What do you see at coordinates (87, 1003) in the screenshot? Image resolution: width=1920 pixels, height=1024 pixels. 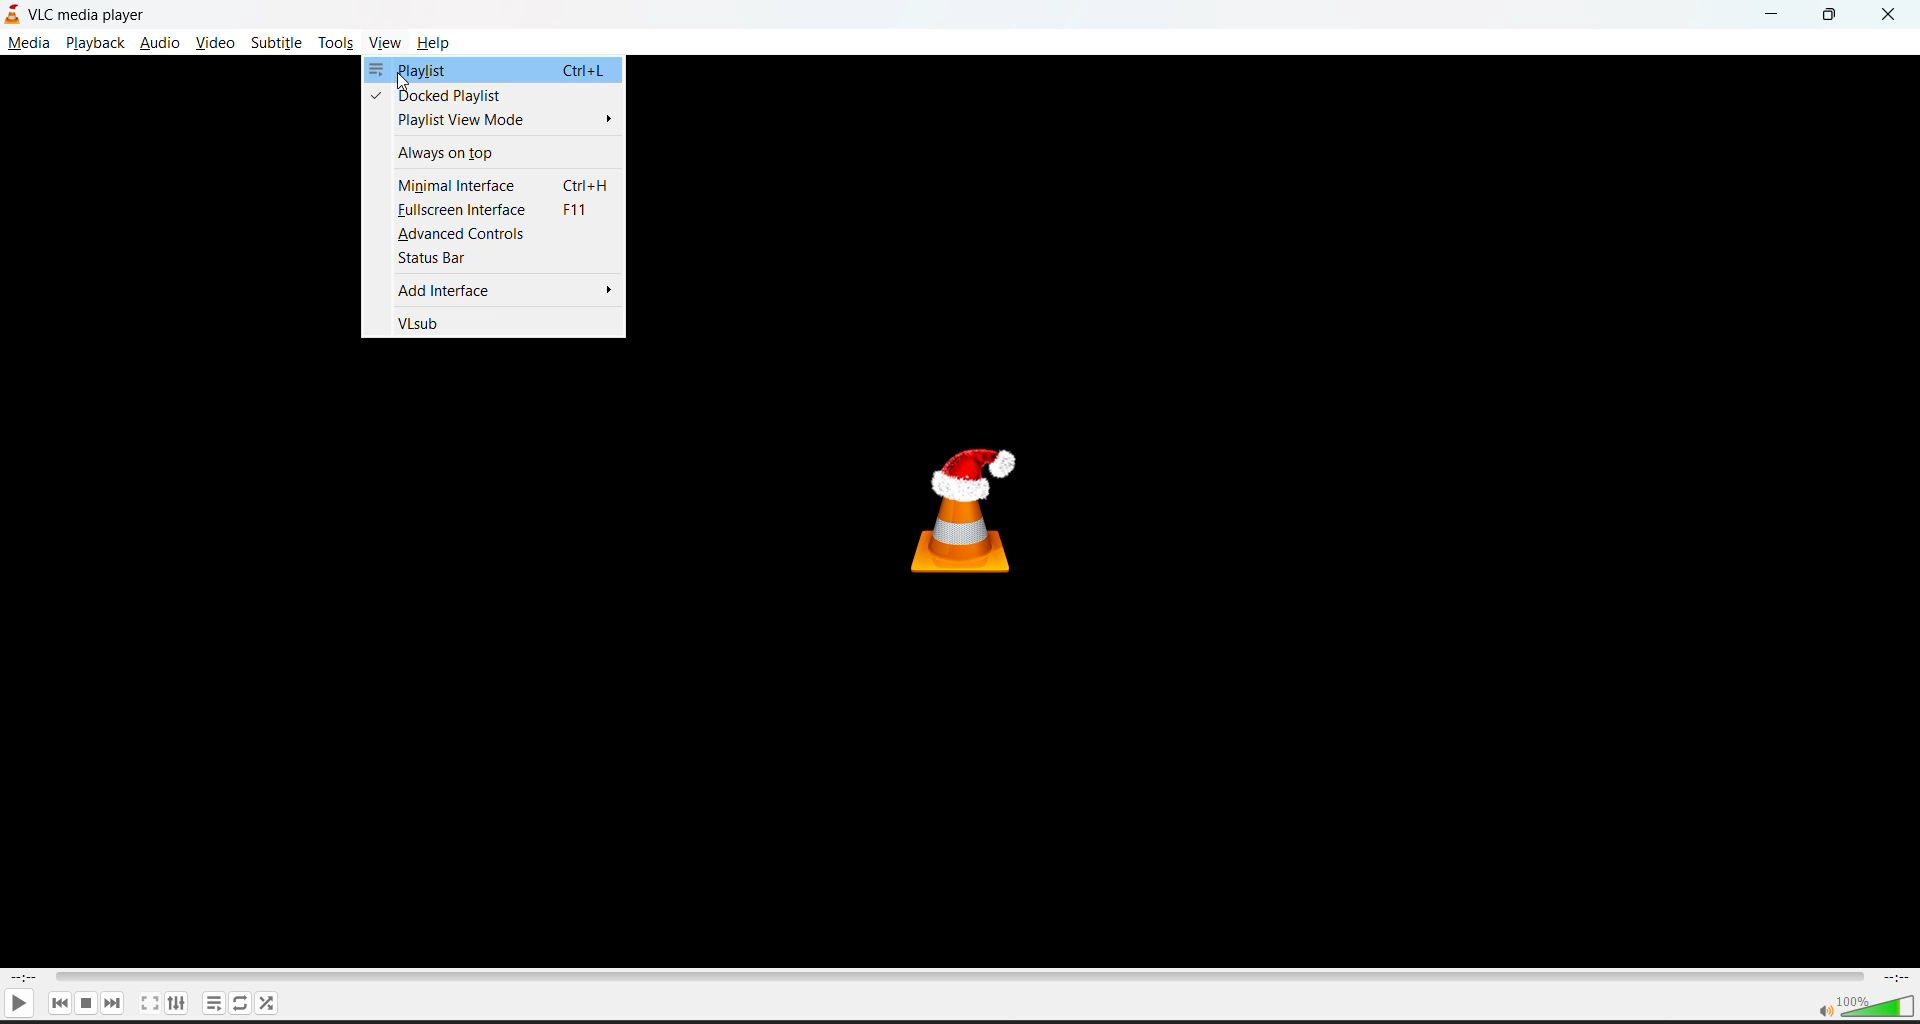 I see `stop` at bounding box center [87, 1003].